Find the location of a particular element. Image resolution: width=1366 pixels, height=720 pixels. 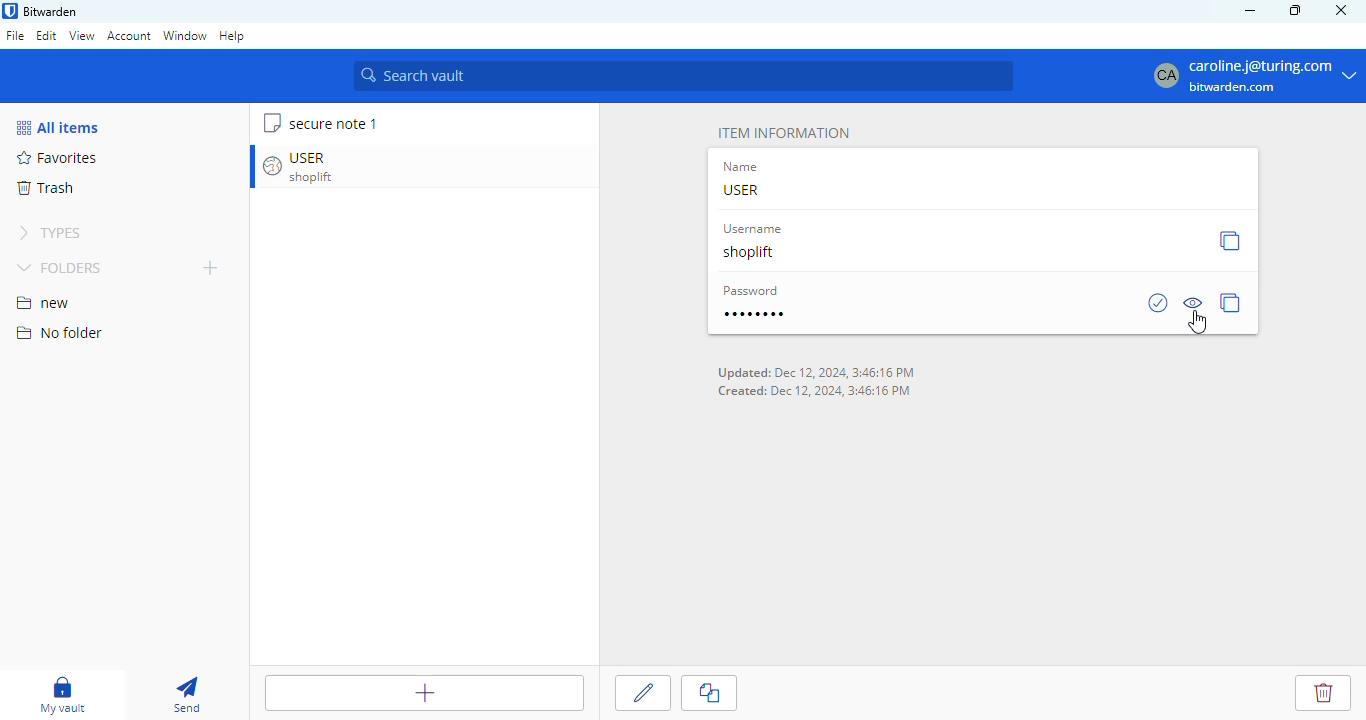

bitwarden is located at coordinates (51, 11).